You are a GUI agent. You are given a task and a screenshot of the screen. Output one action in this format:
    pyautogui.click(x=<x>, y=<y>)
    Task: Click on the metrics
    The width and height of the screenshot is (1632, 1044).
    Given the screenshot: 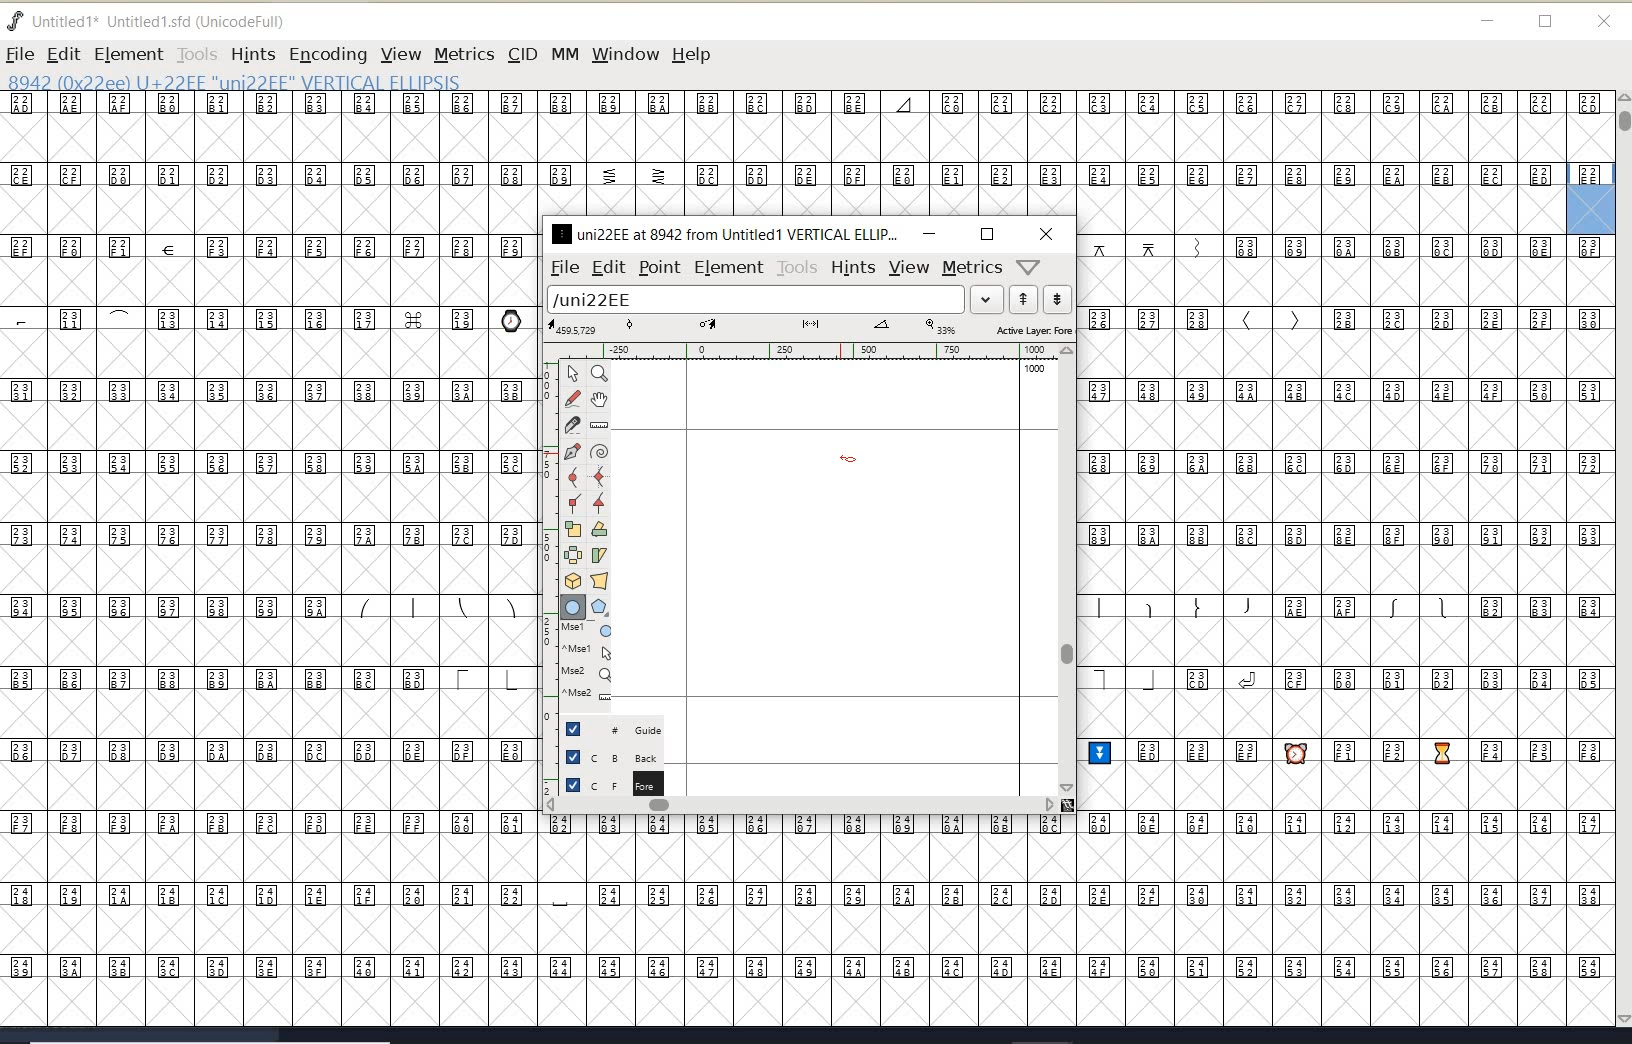 What is the action you would take?
    pyautogui.click(x=972, y=268)
    